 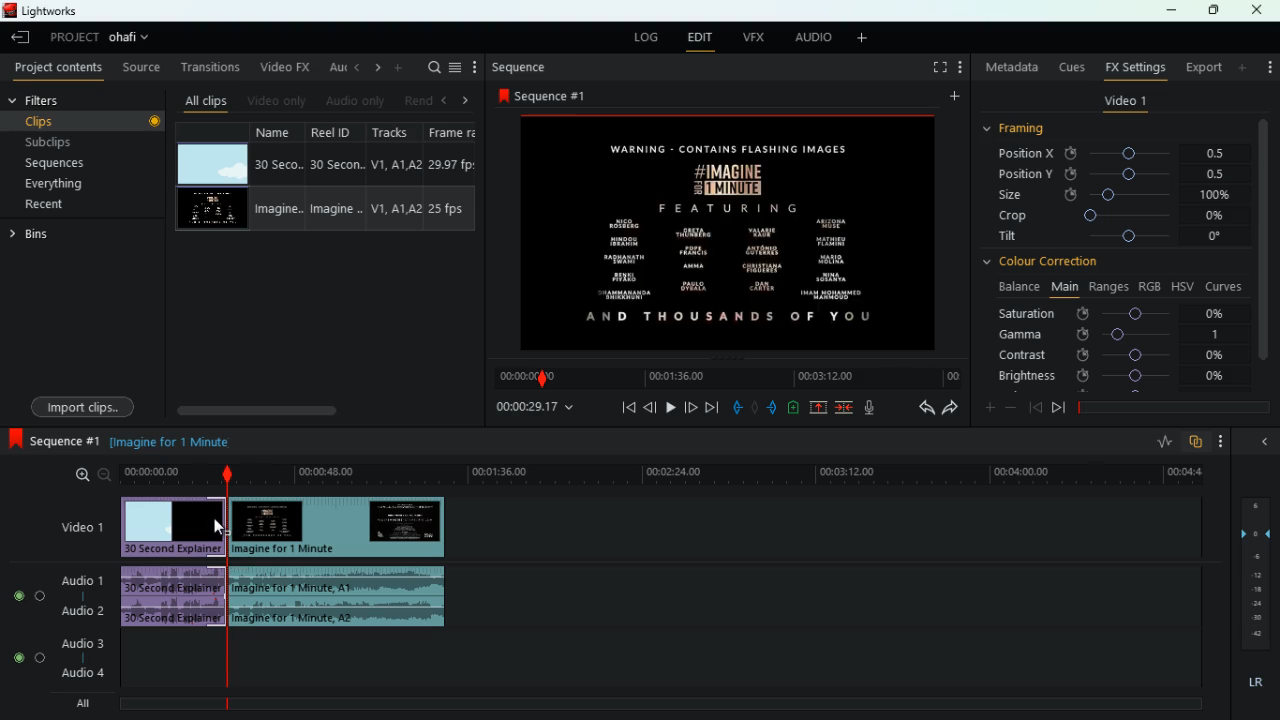 What do you see at coordinates (216, 526) in the screenshot?
I see `cursor` at bounding box center [216, 526].